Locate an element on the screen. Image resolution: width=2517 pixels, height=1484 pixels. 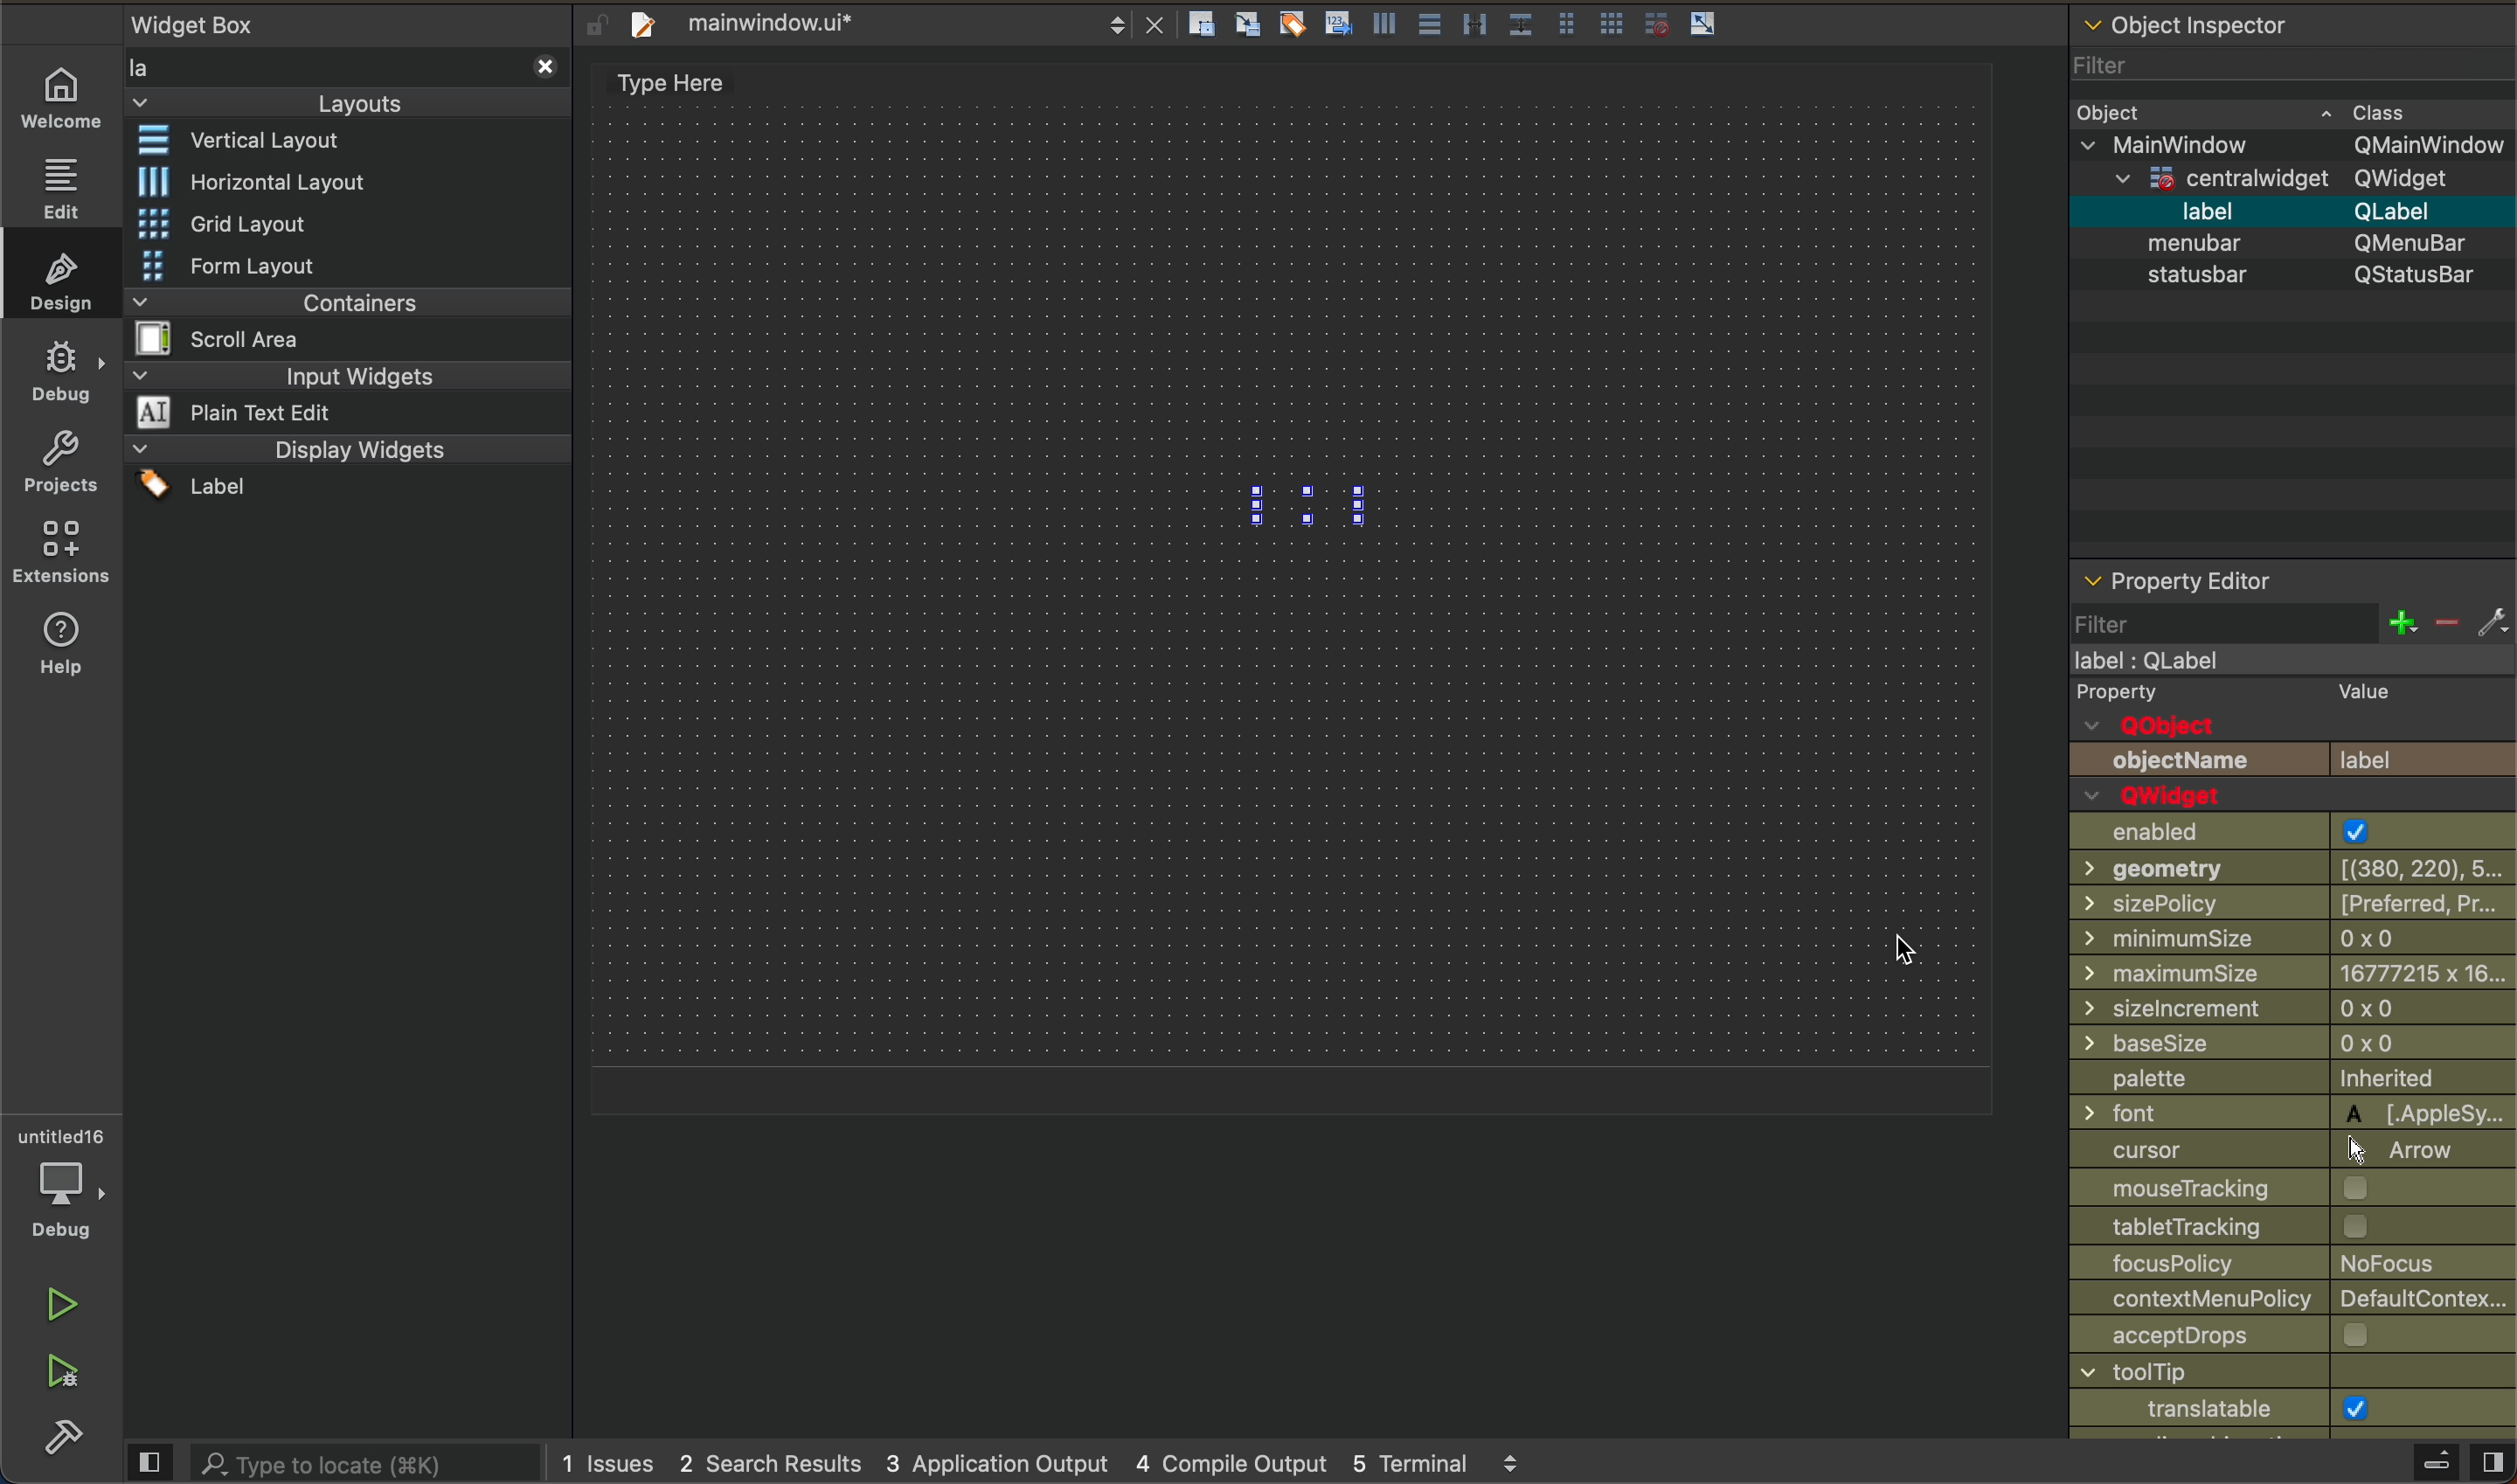
label  is located at coordinates (1327, 496).